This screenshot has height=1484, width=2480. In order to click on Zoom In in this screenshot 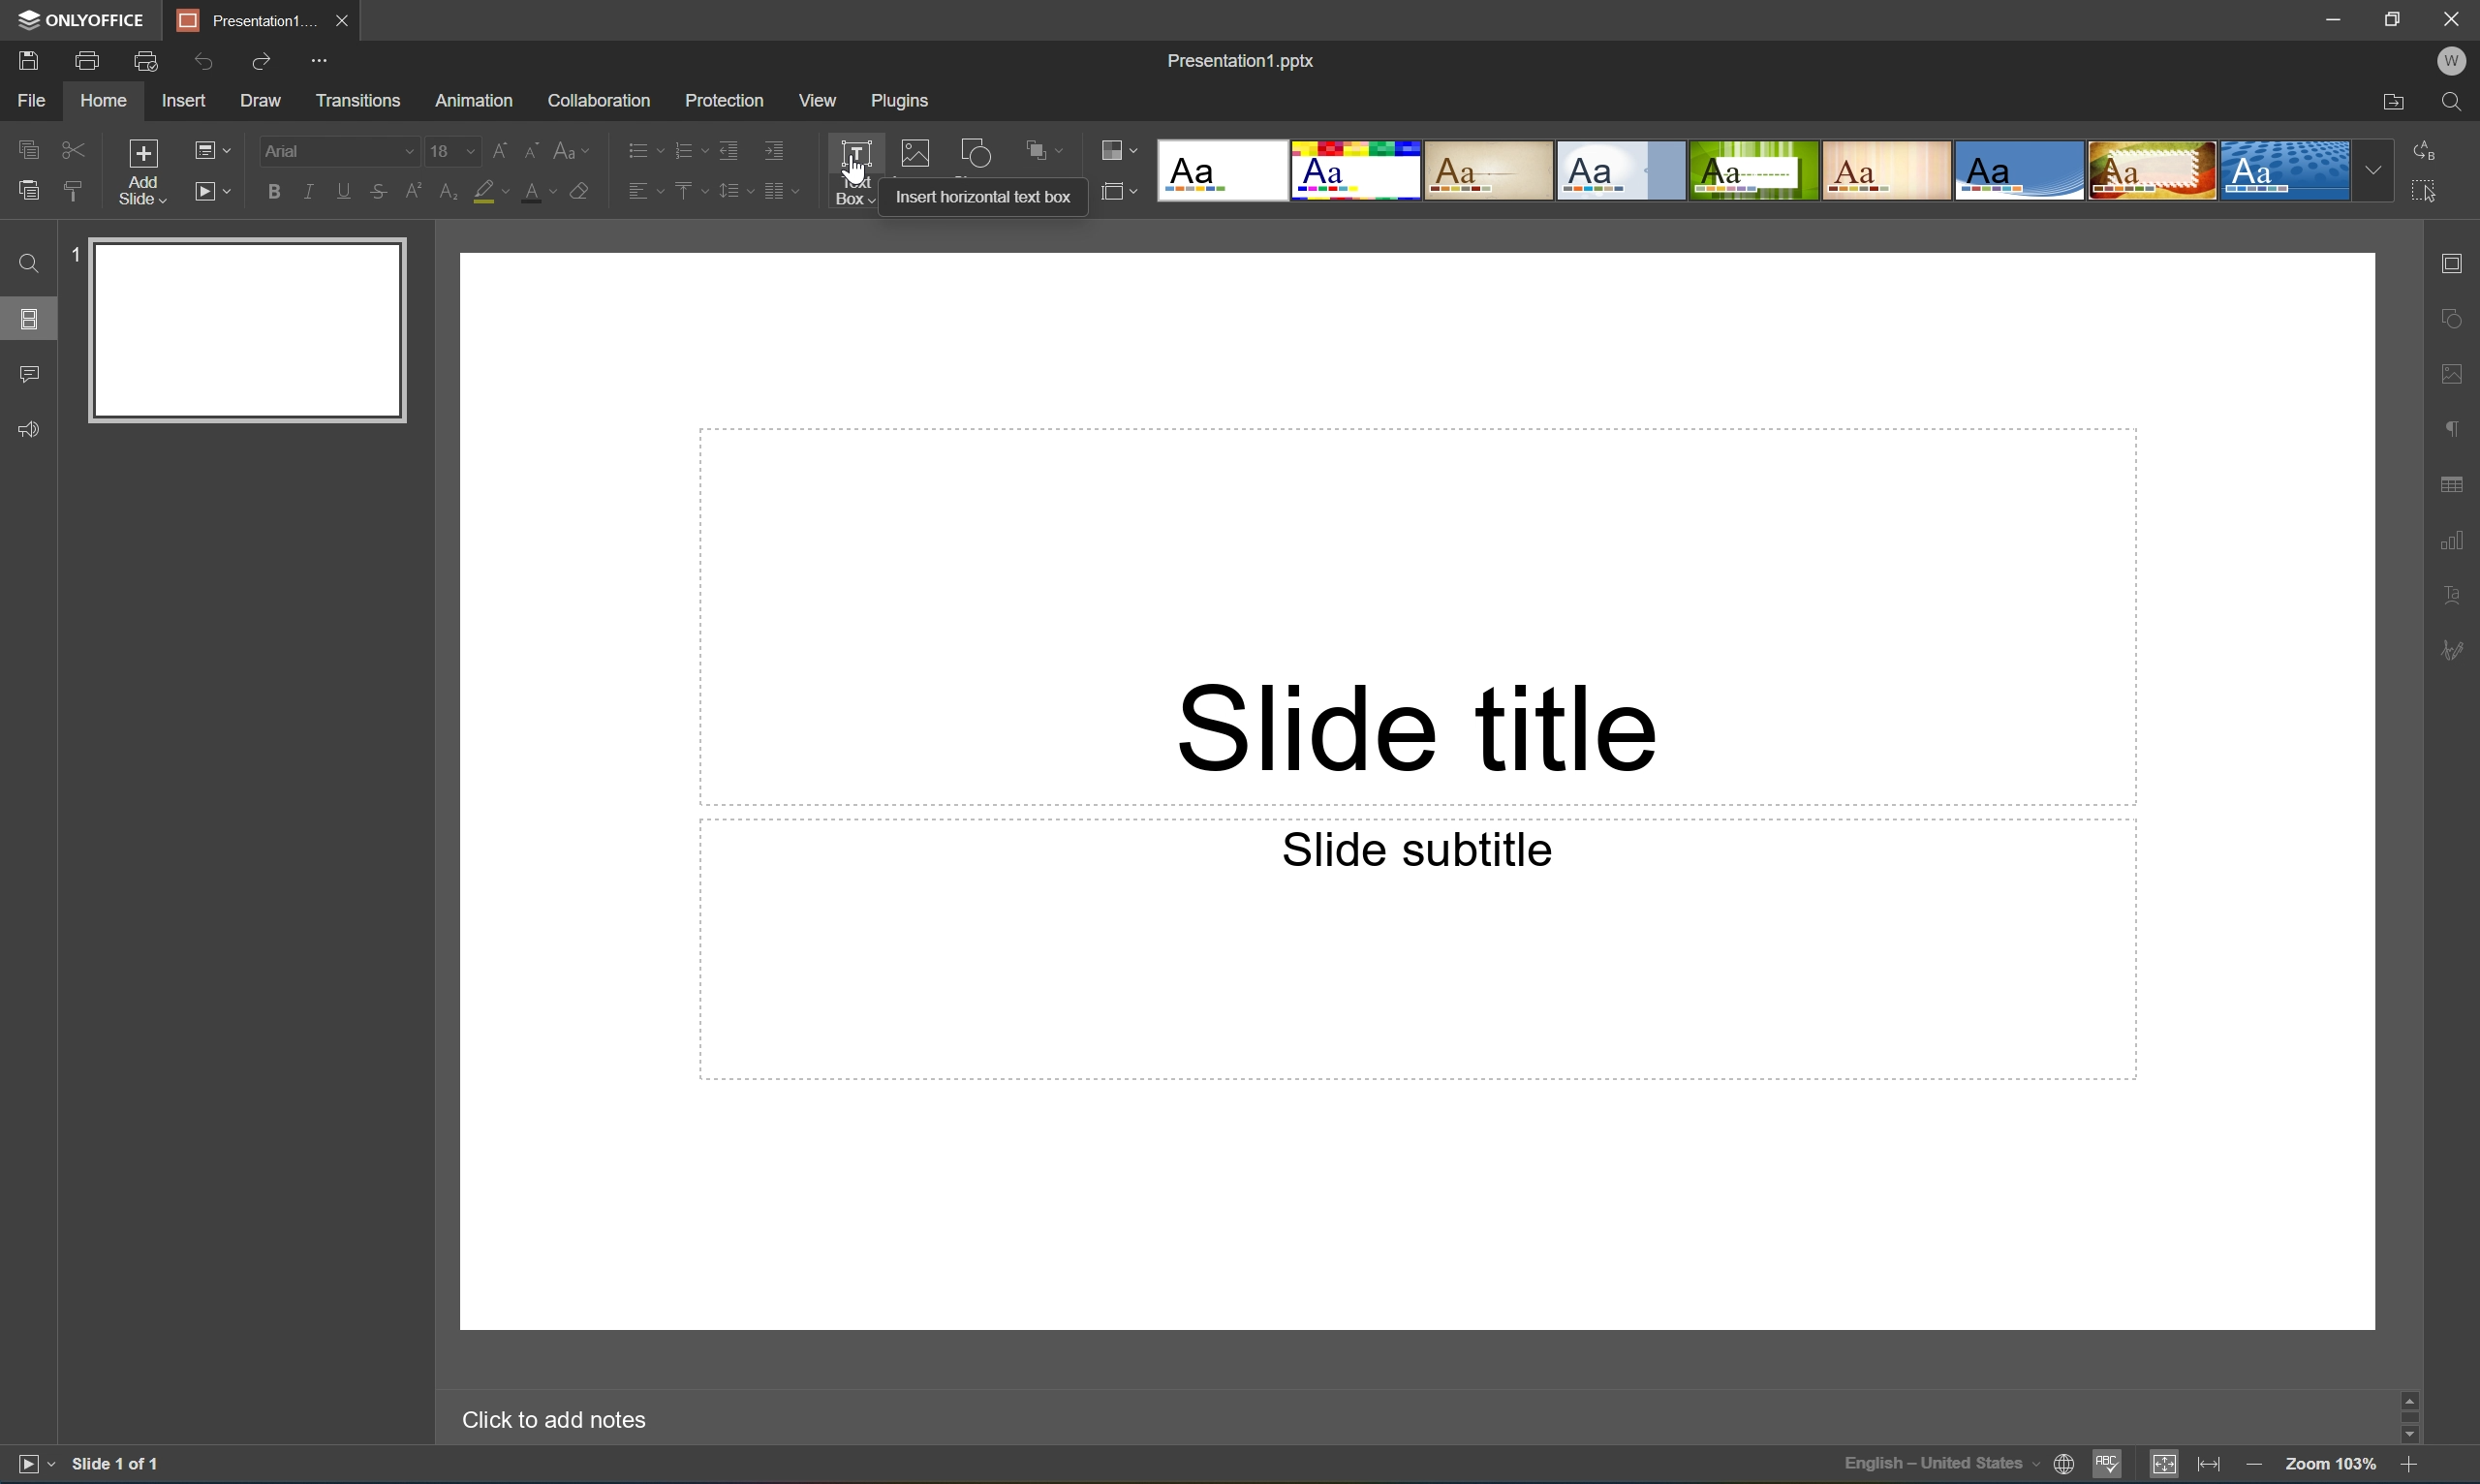, I will do `click(2407, 1468)`.